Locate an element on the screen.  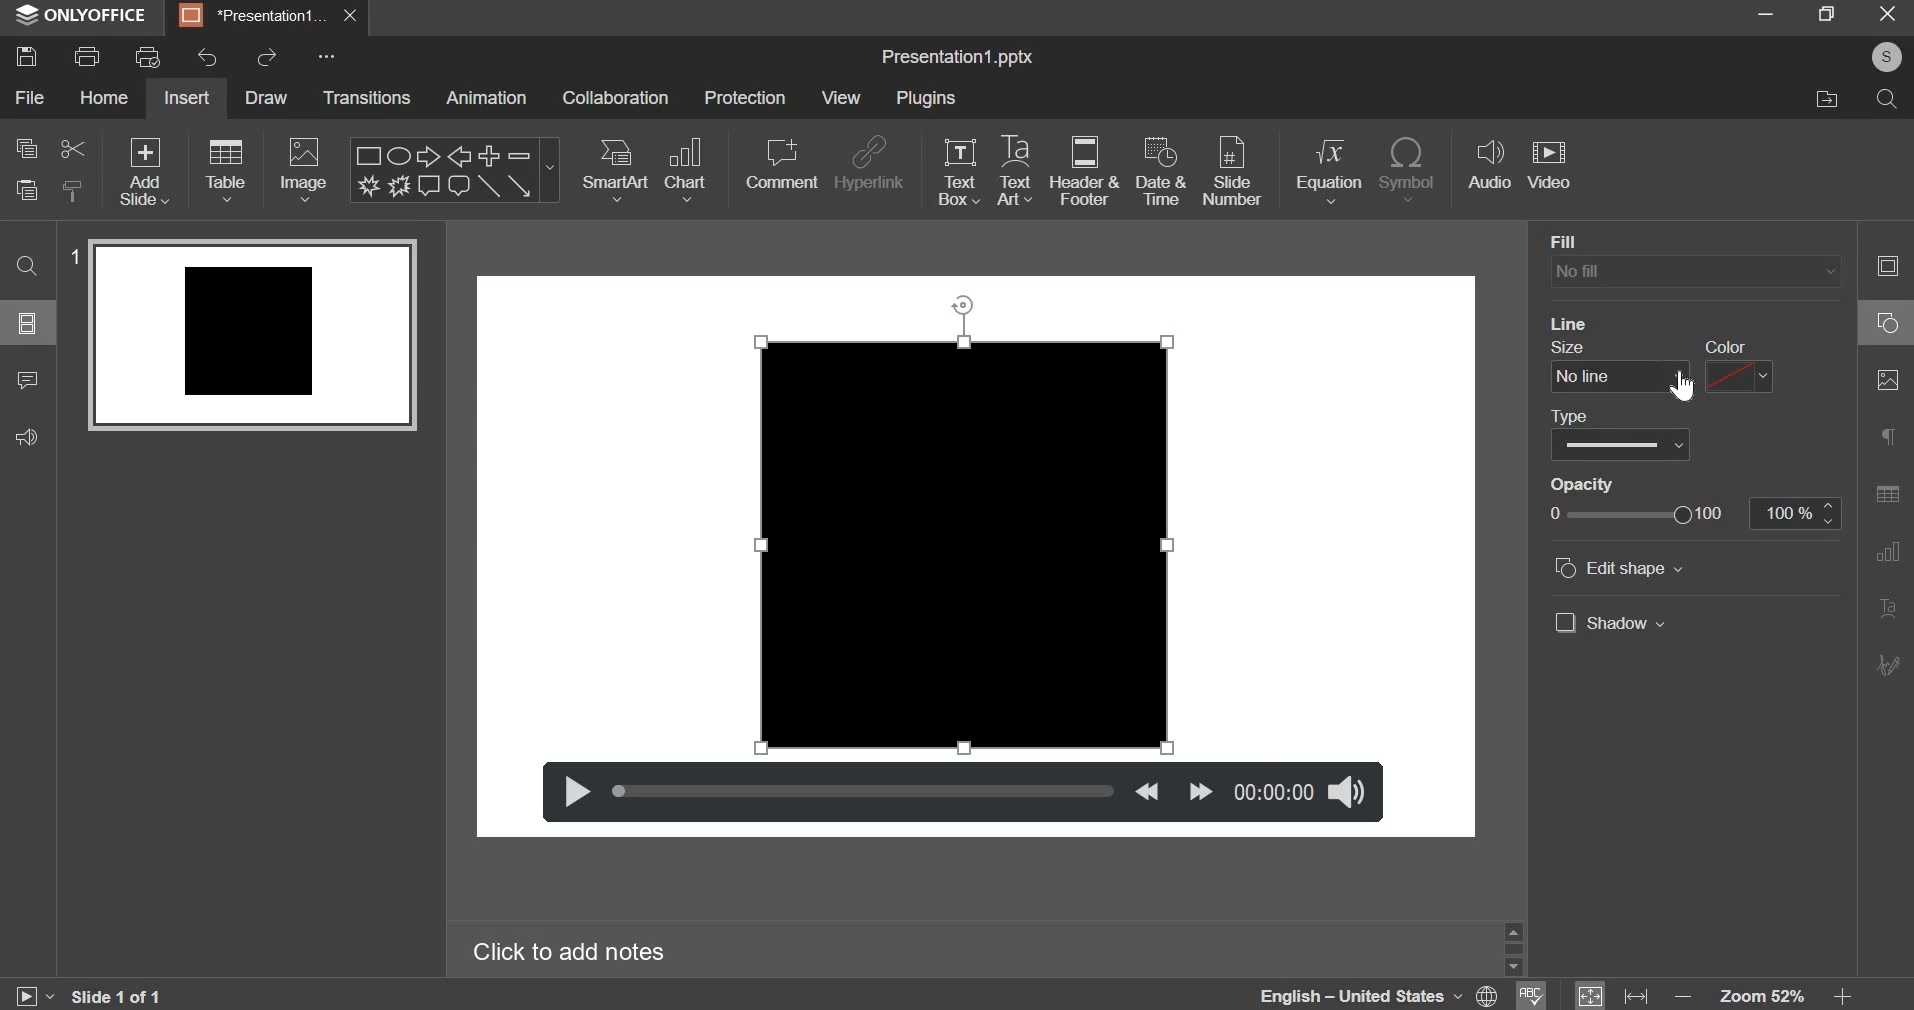
text art is located at coordinates (1015, 173).